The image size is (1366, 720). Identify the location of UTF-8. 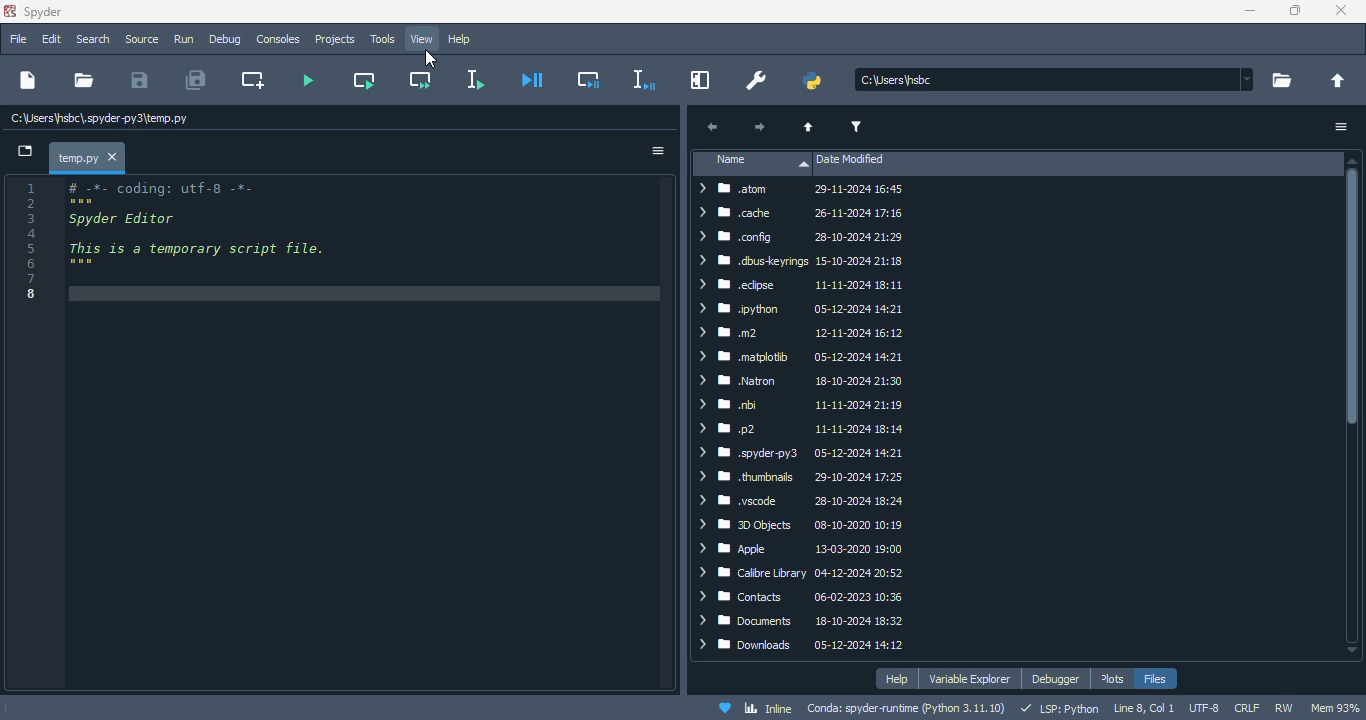
(1203, 709).